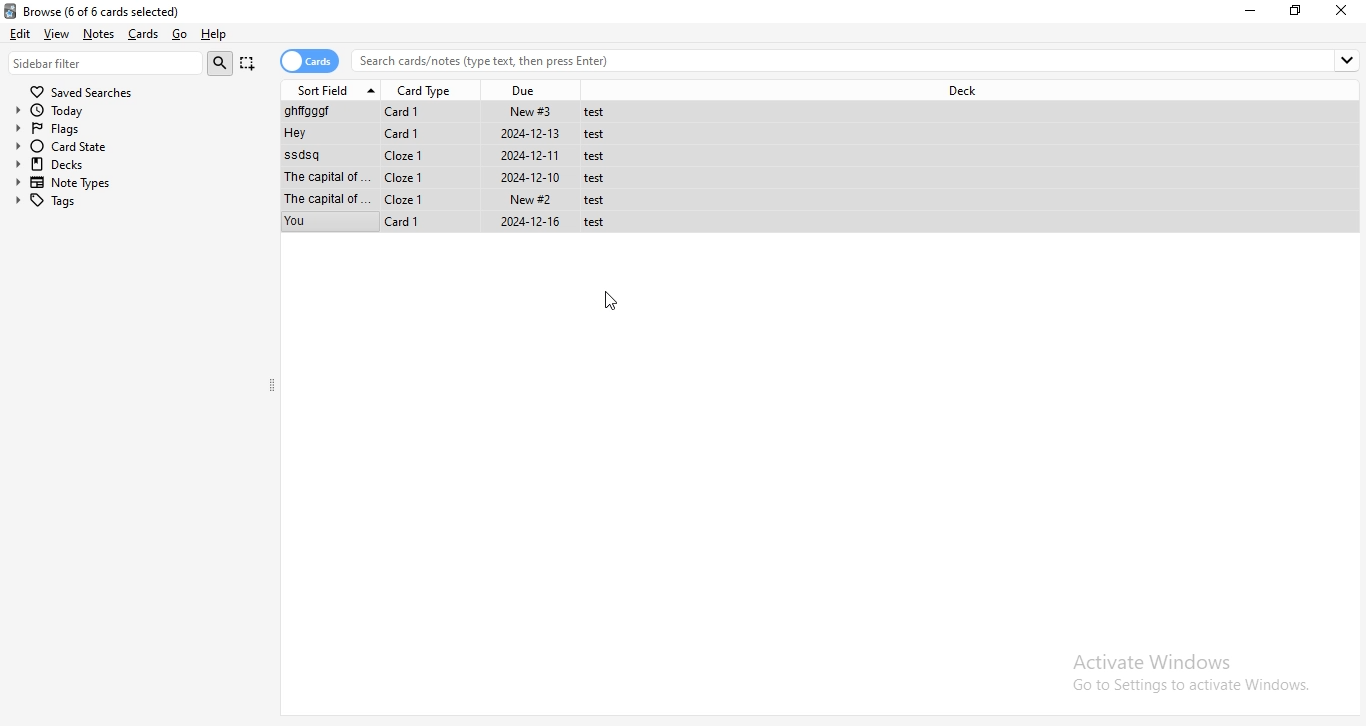 The image size is (1366, 726). What do you see at coordinates (453, 112) in the screenshot?
I see `File` at bounding box center [453, 112].